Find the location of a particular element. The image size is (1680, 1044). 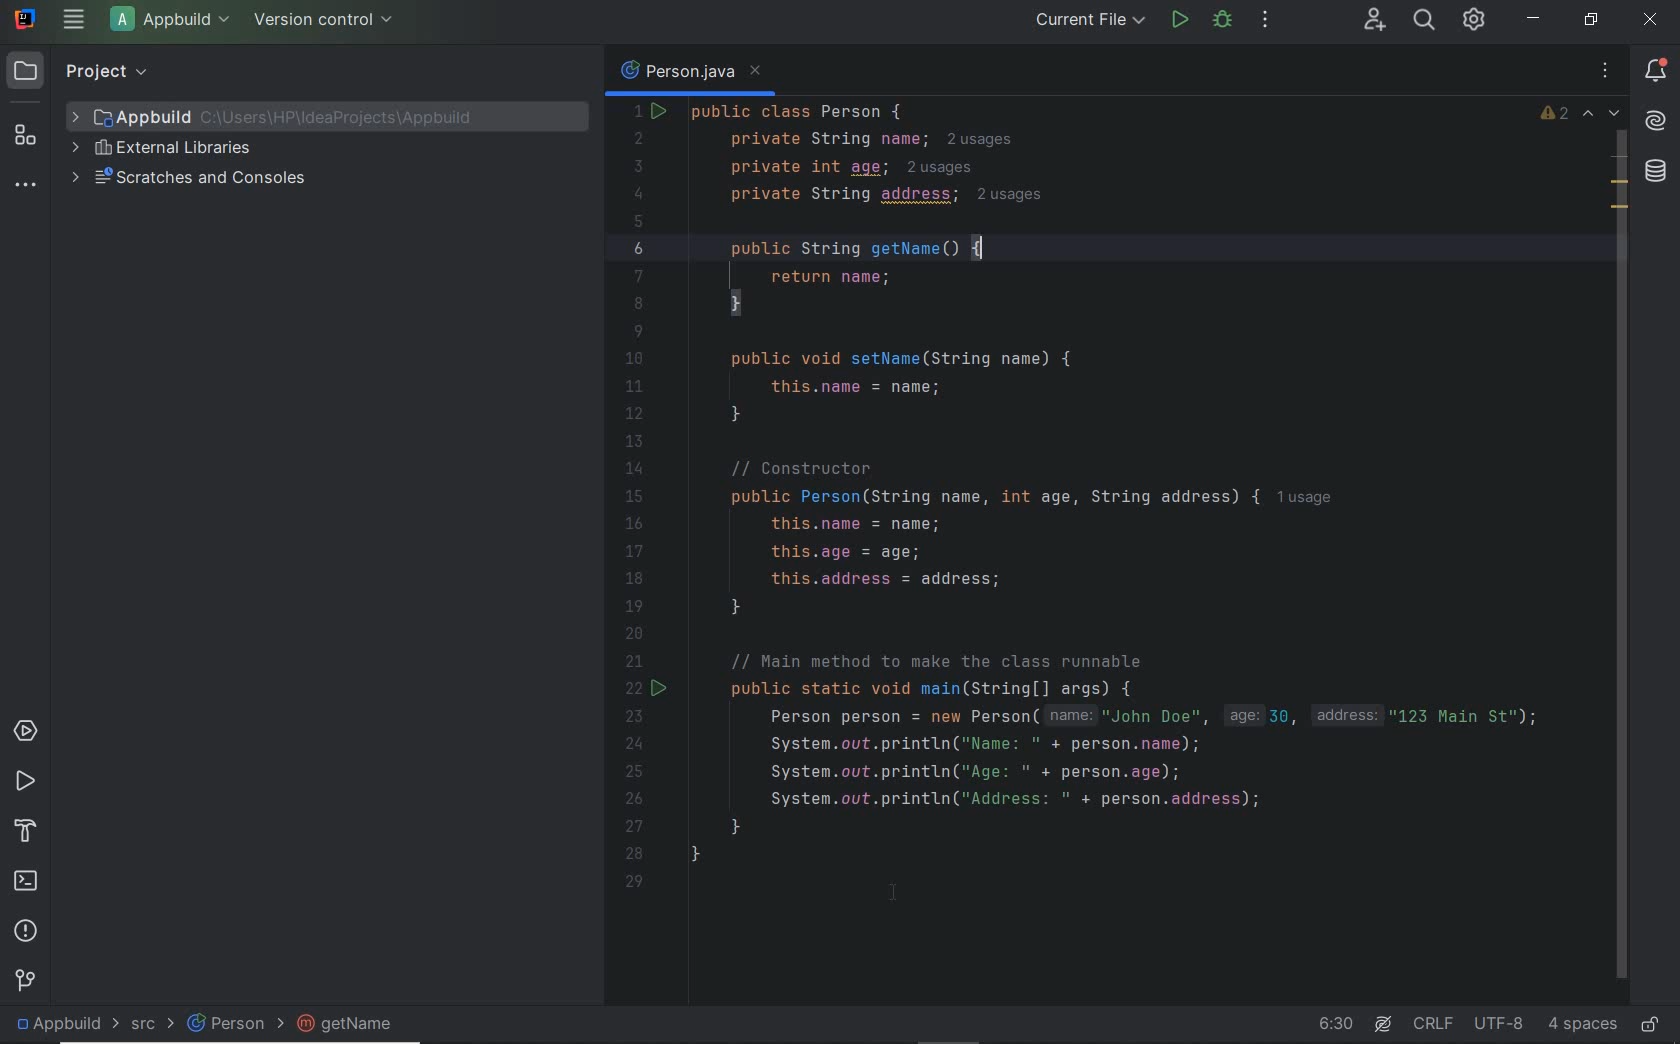

scratches and consoles is located at coordinates (193, 177).